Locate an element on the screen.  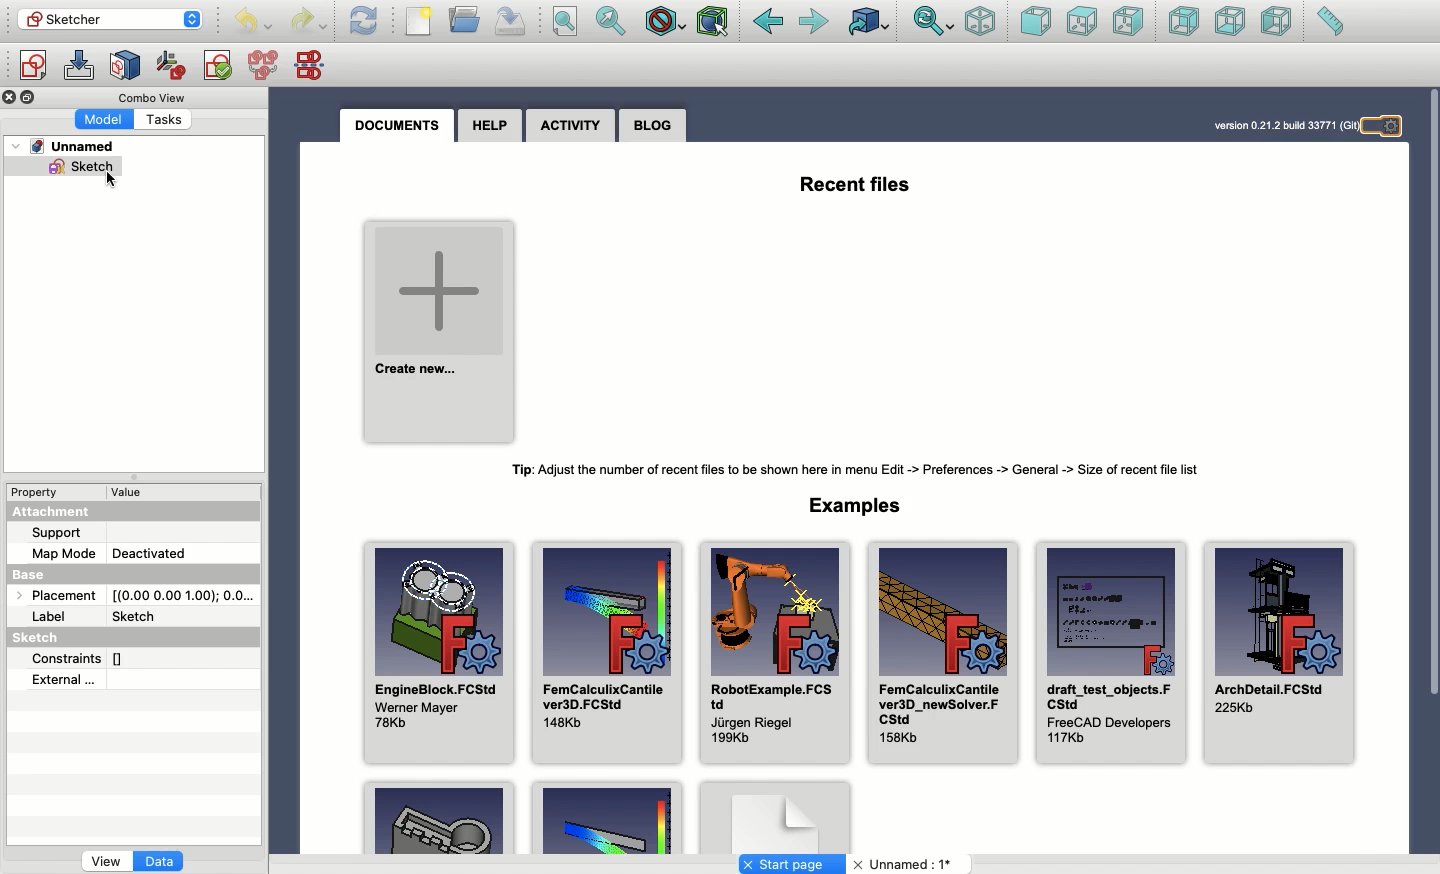
FemCalculixCantile is located at coordinates (606, 650).